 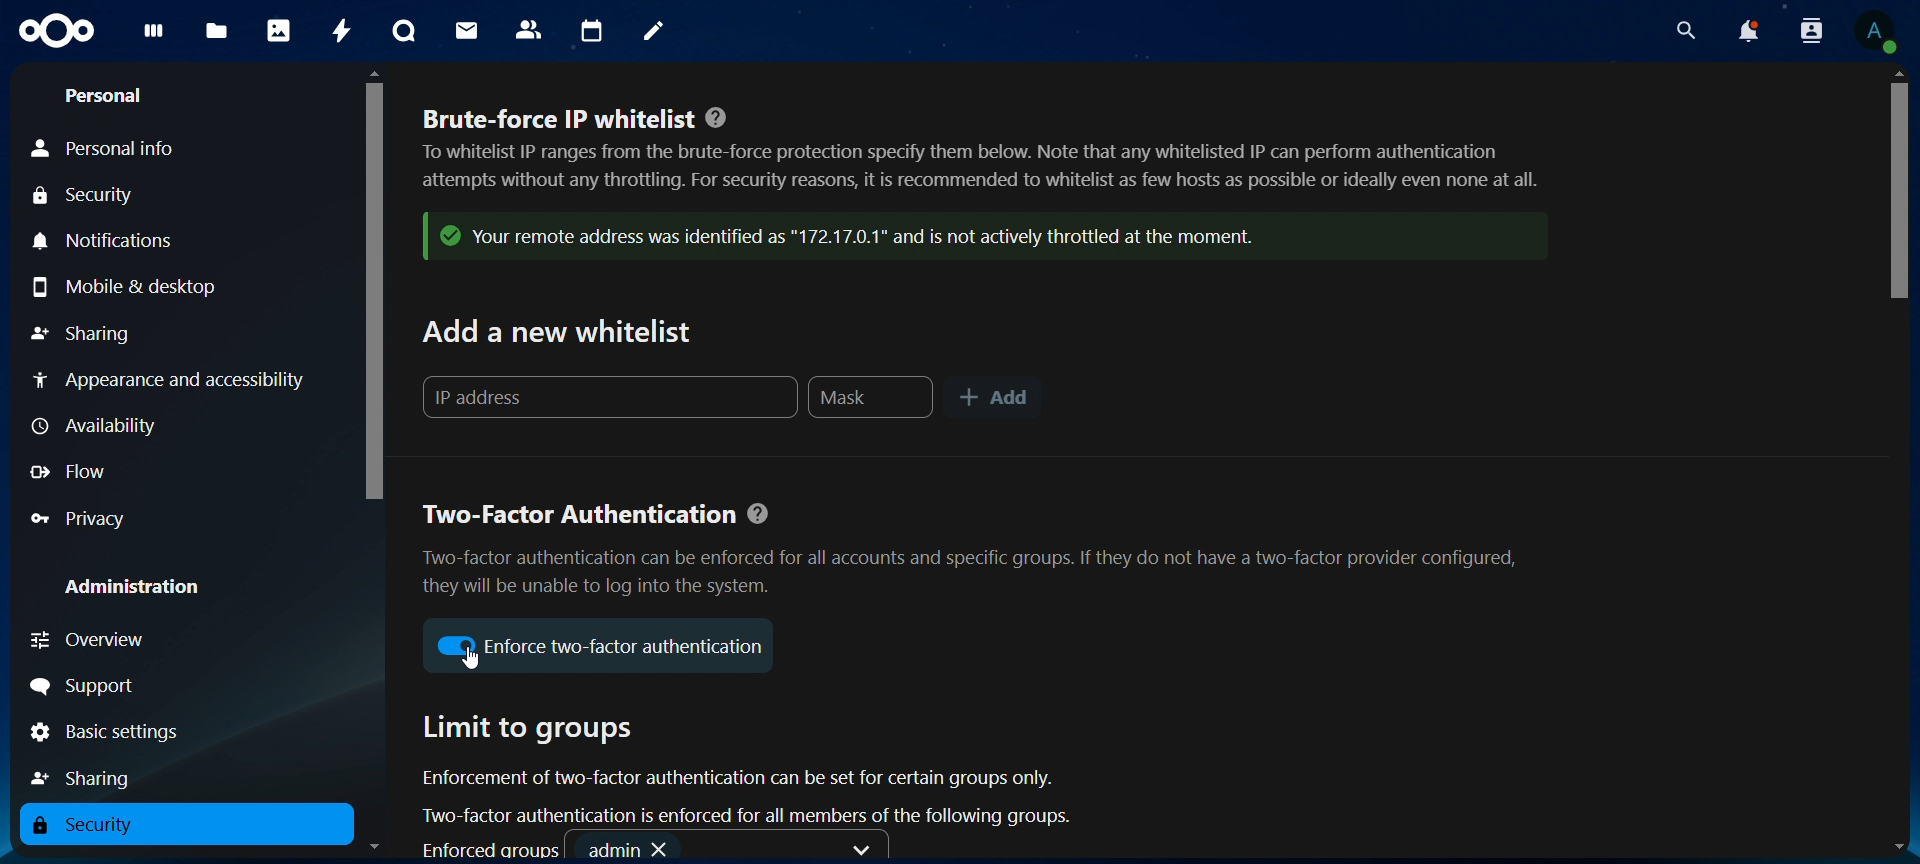 I want to click on personal, so click(x=109, y=96).